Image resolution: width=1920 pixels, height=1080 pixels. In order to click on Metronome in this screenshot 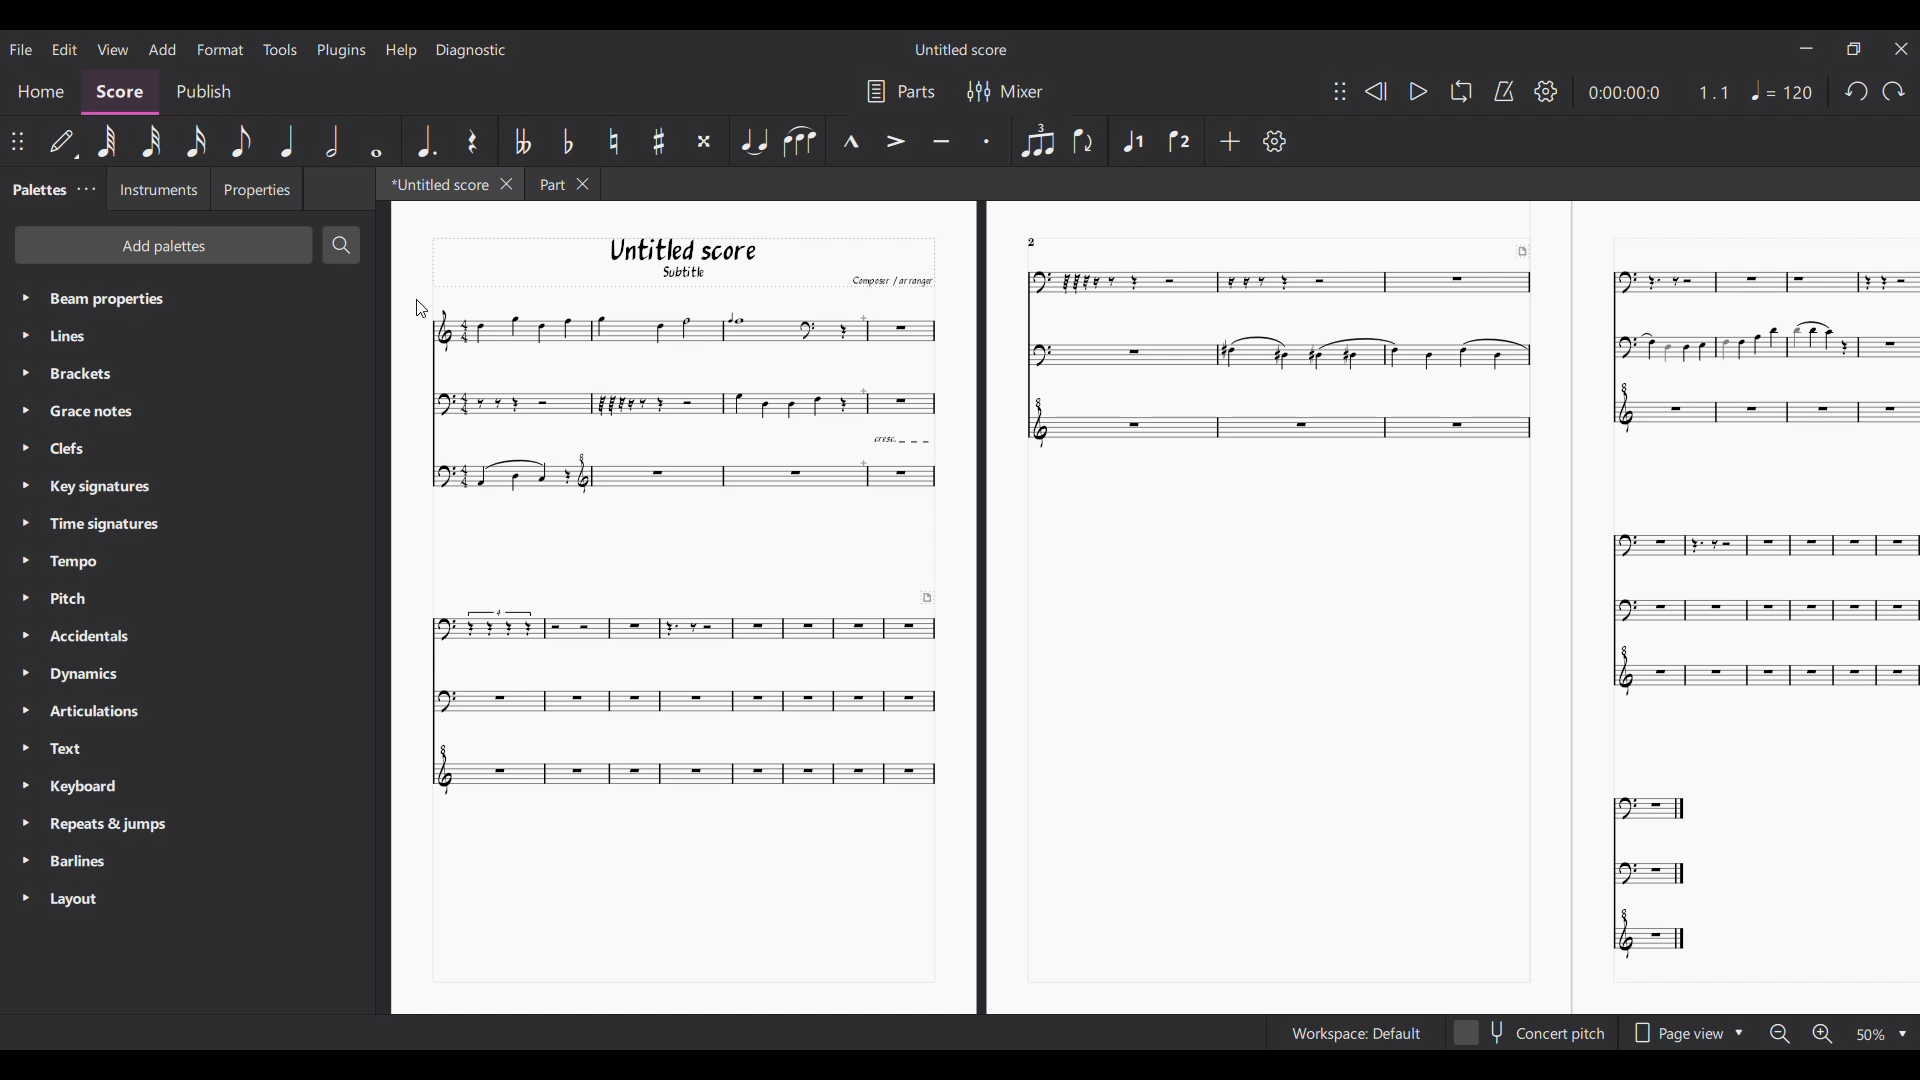, I will do `click(1504, 91)`.